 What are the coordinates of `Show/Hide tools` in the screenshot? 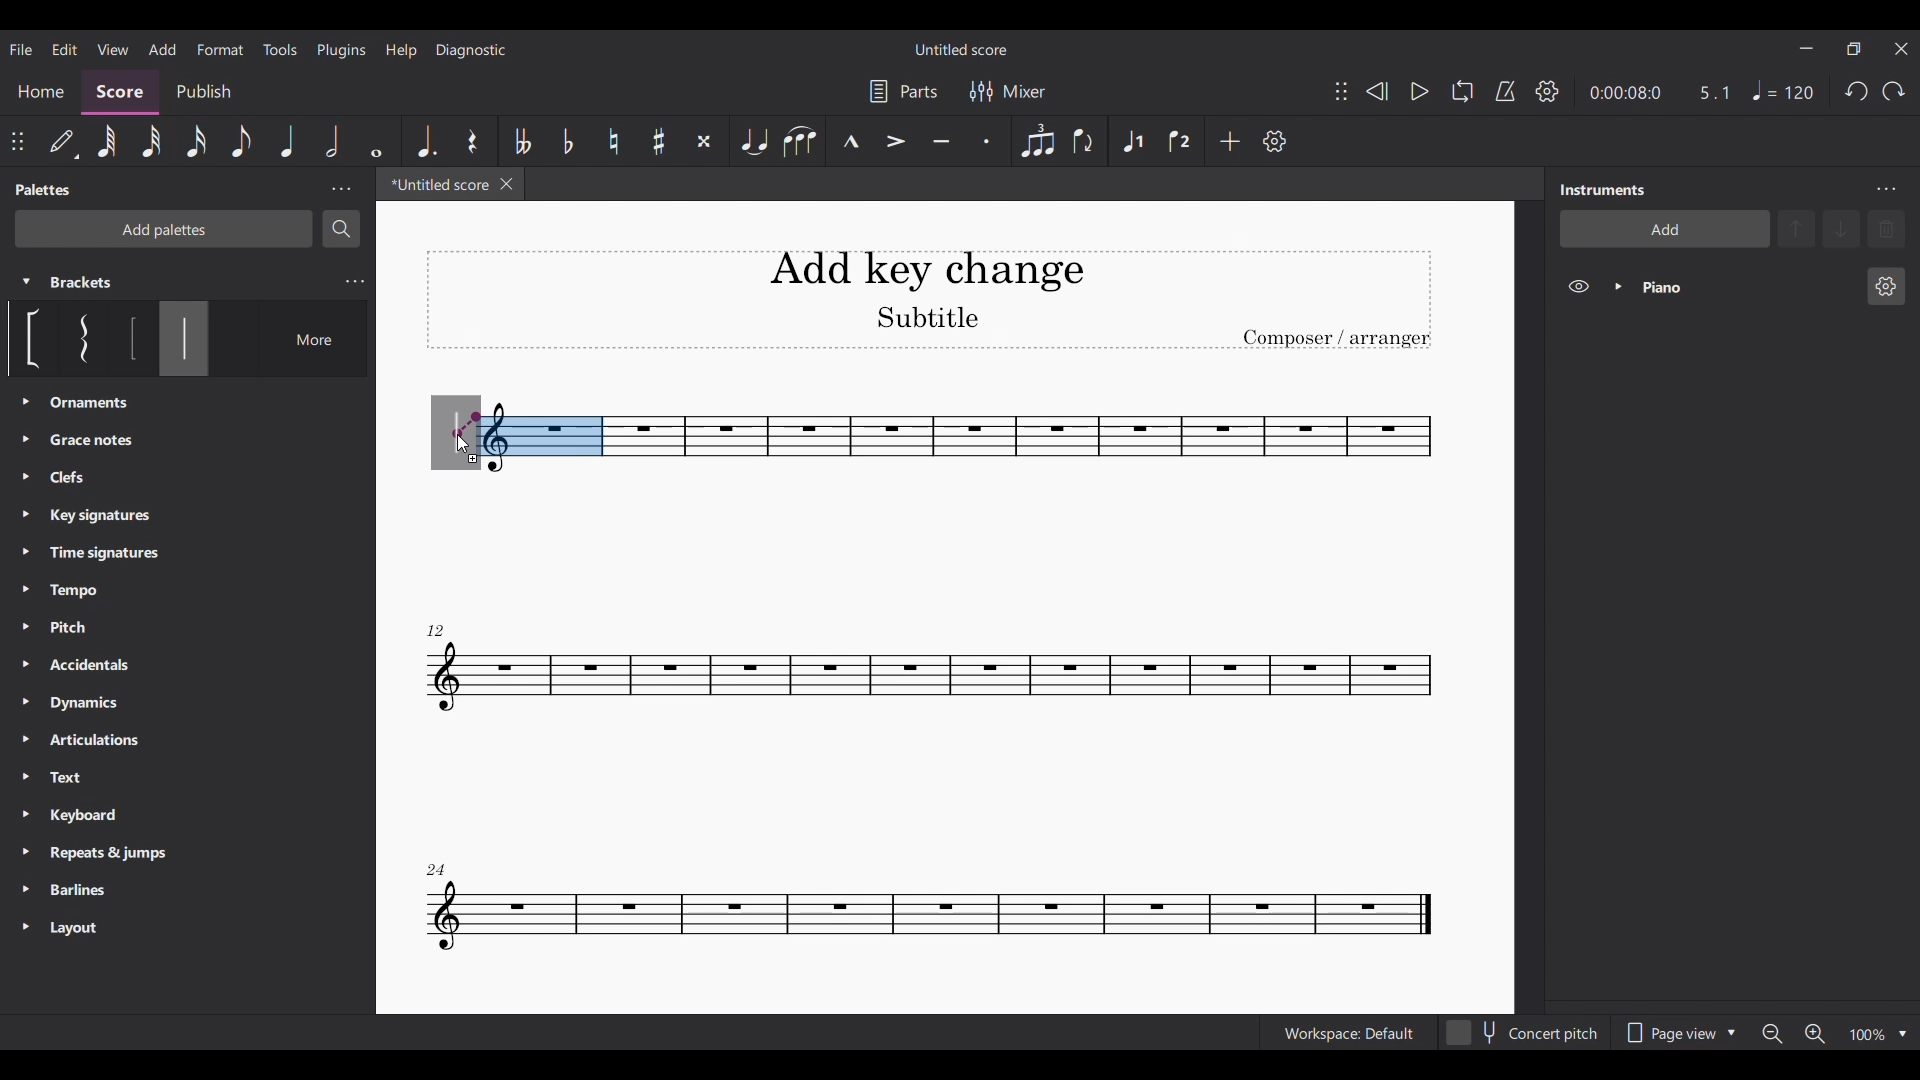 It's located at (1547, 91).